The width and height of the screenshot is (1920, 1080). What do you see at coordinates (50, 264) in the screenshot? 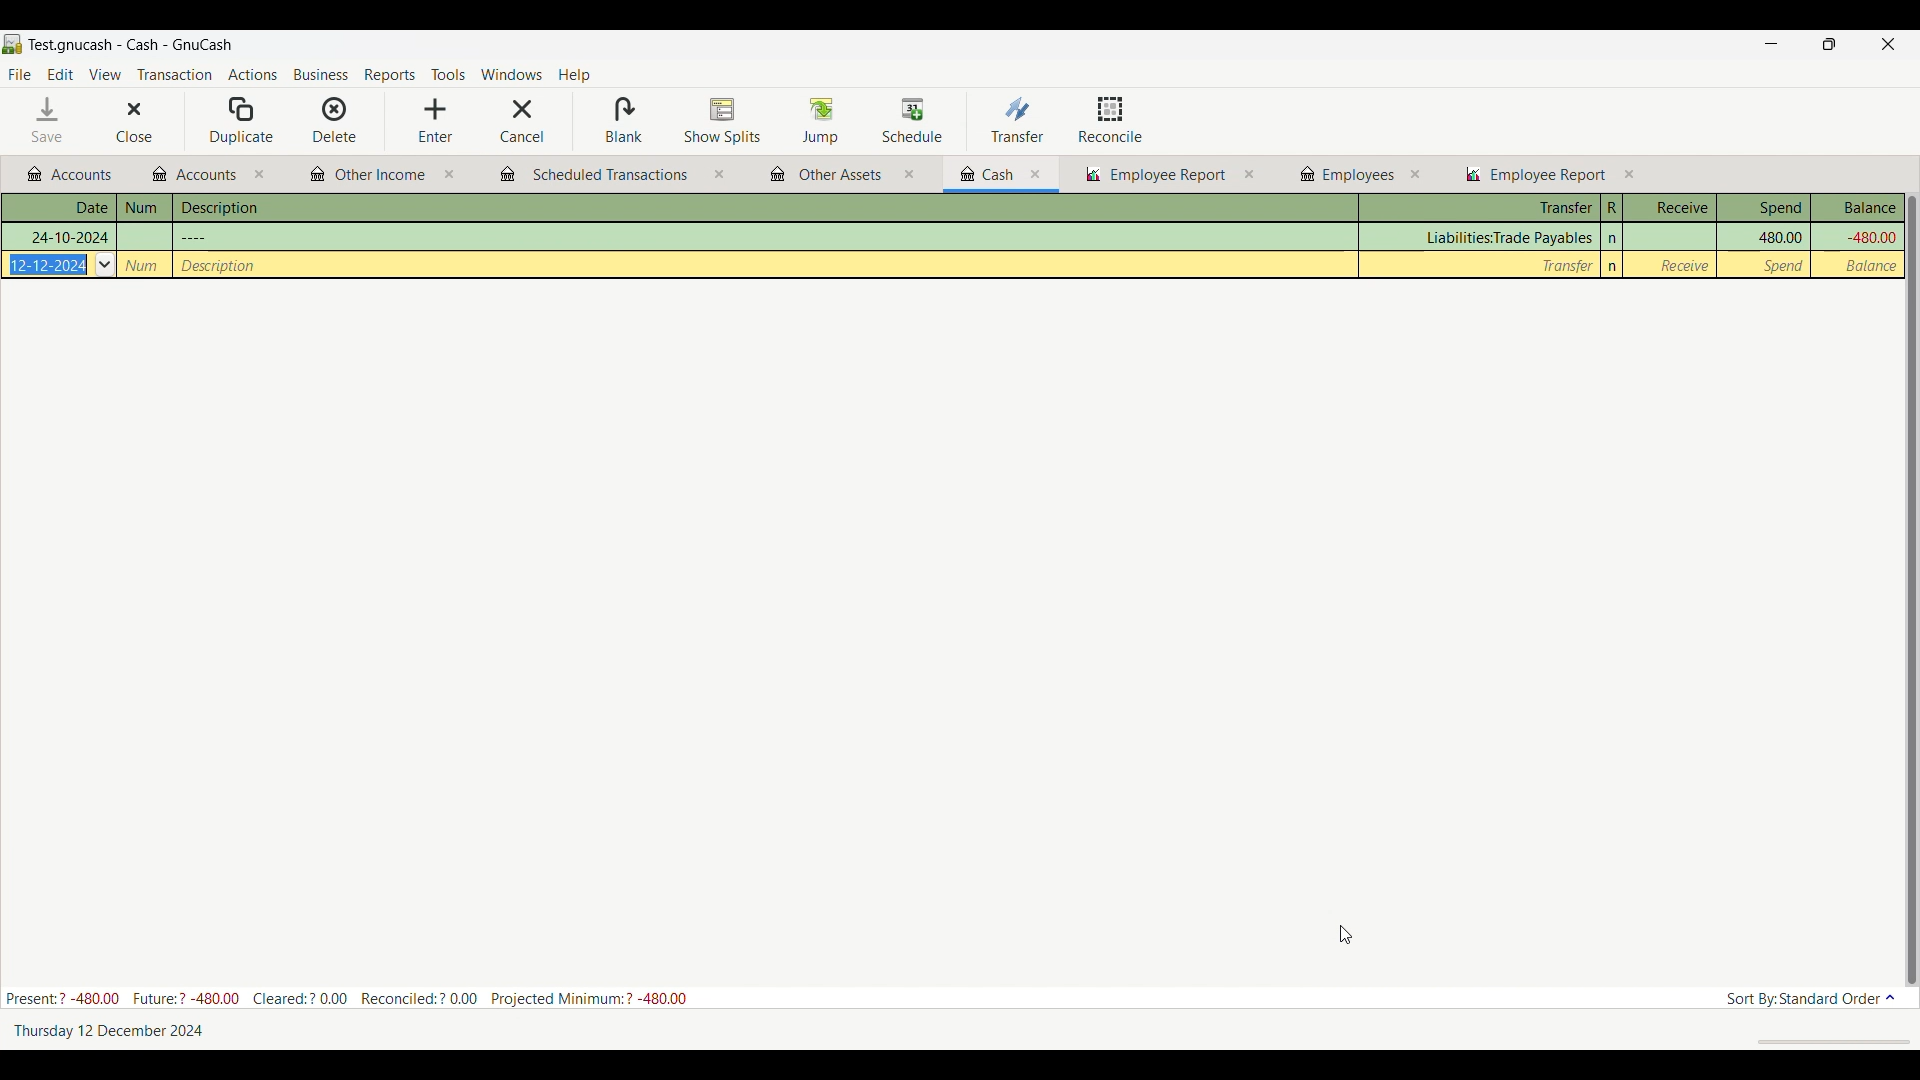
I see `` at bounding box center [50, 264].